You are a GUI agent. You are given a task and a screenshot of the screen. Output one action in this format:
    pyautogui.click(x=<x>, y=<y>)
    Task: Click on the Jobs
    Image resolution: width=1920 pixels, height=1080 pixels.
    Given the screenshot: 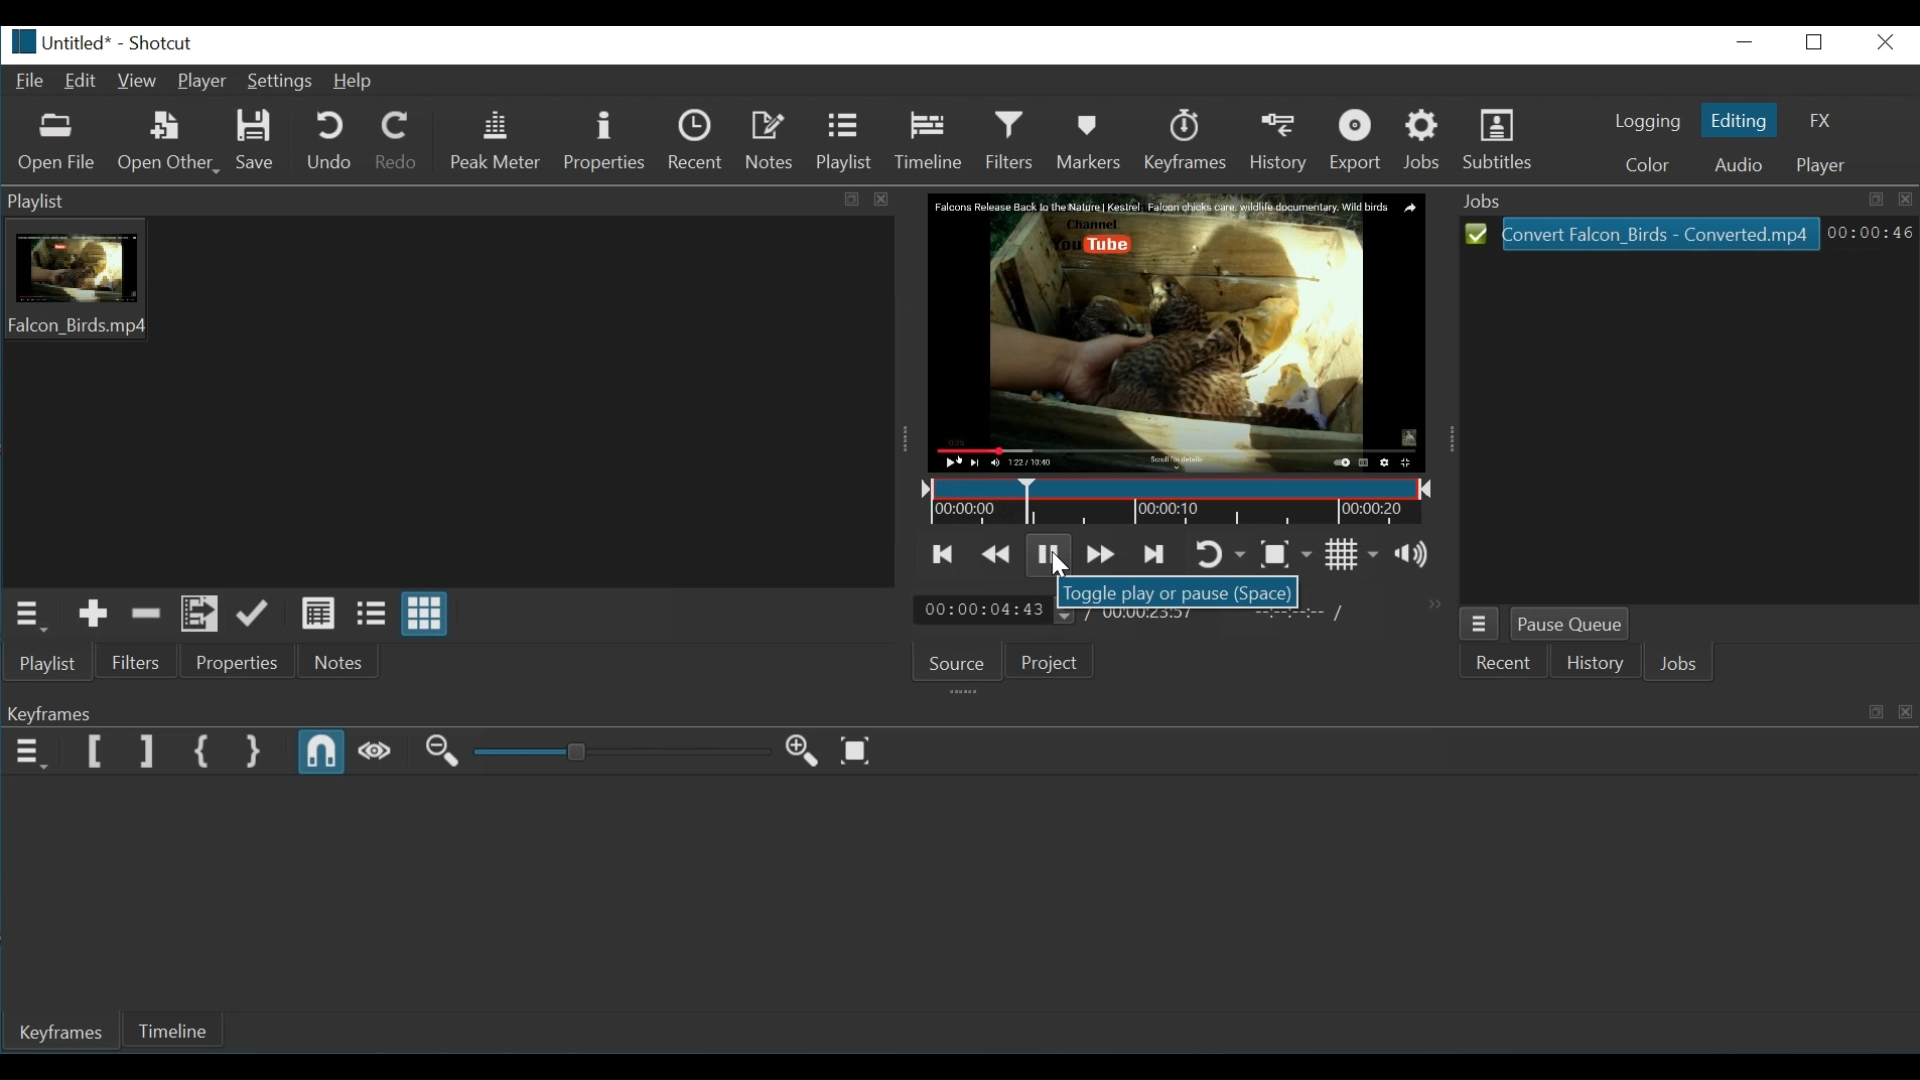 What is the action you would take?
    pyautogui.click(x=1424, y=140)
    